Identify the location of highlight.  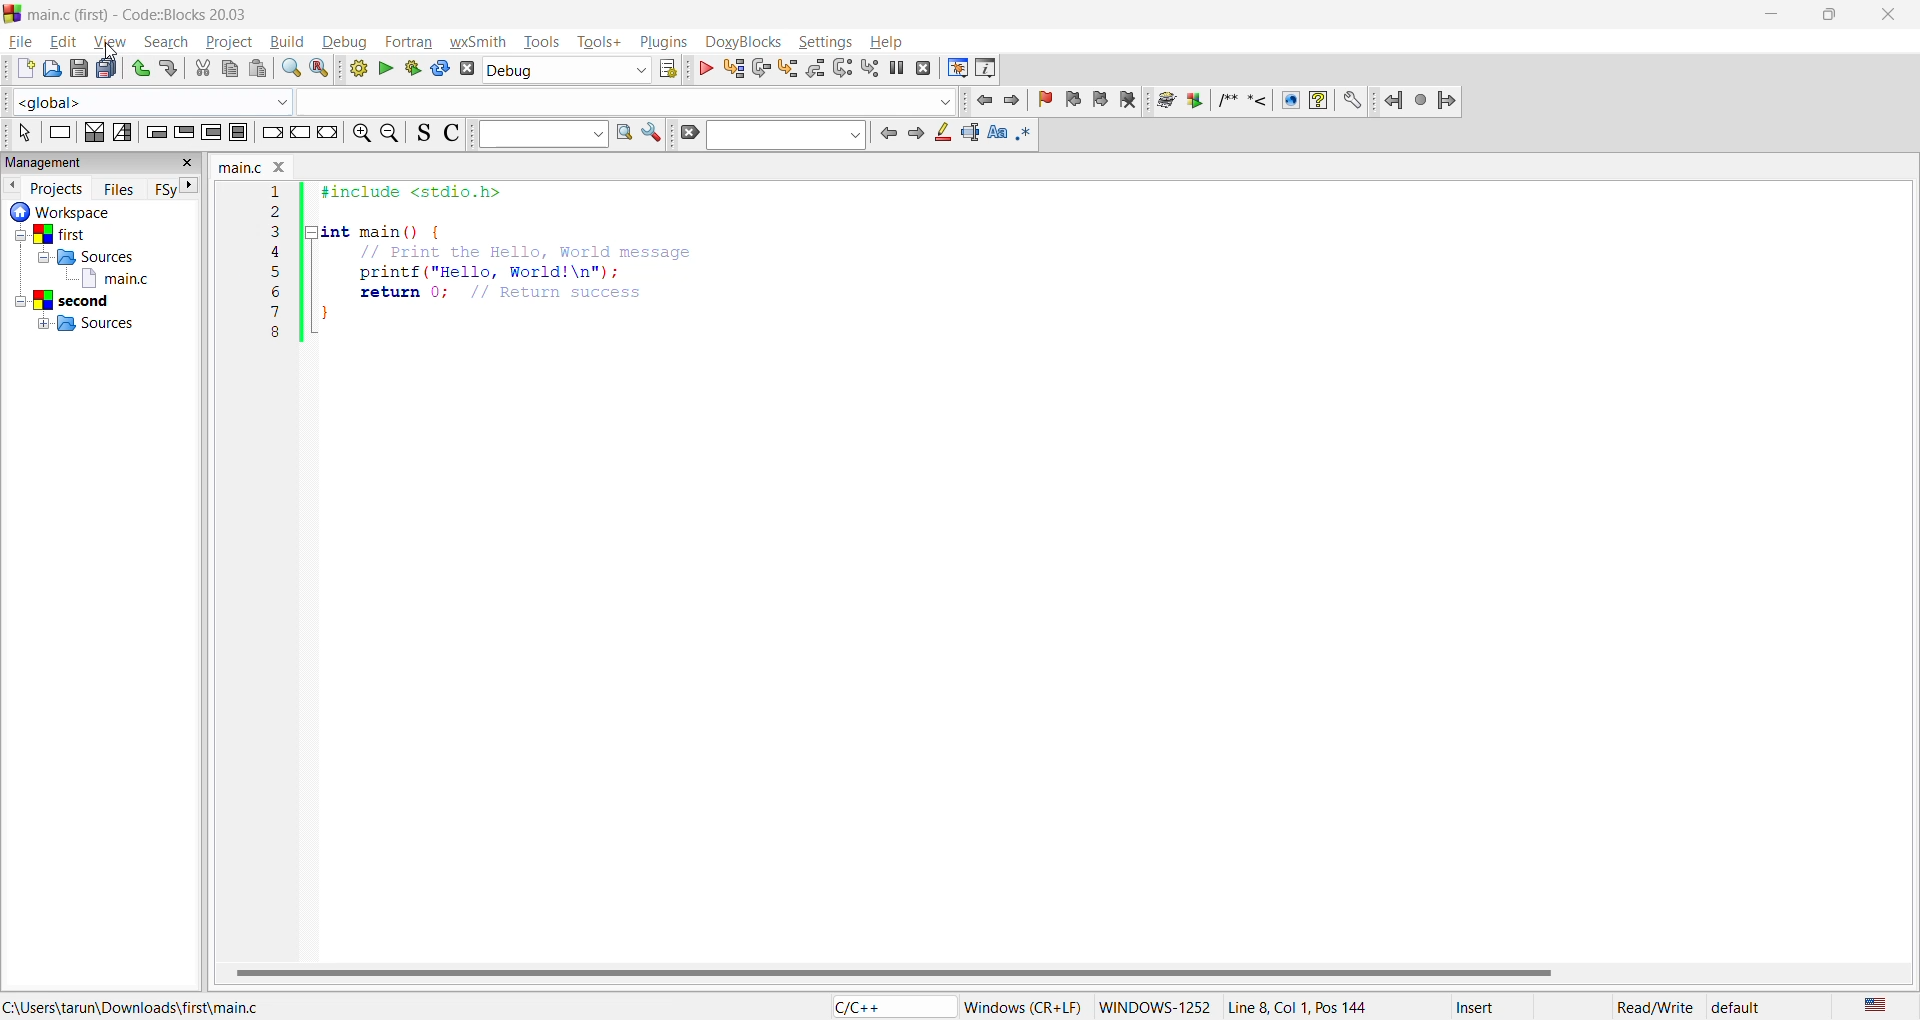
(944, 133).